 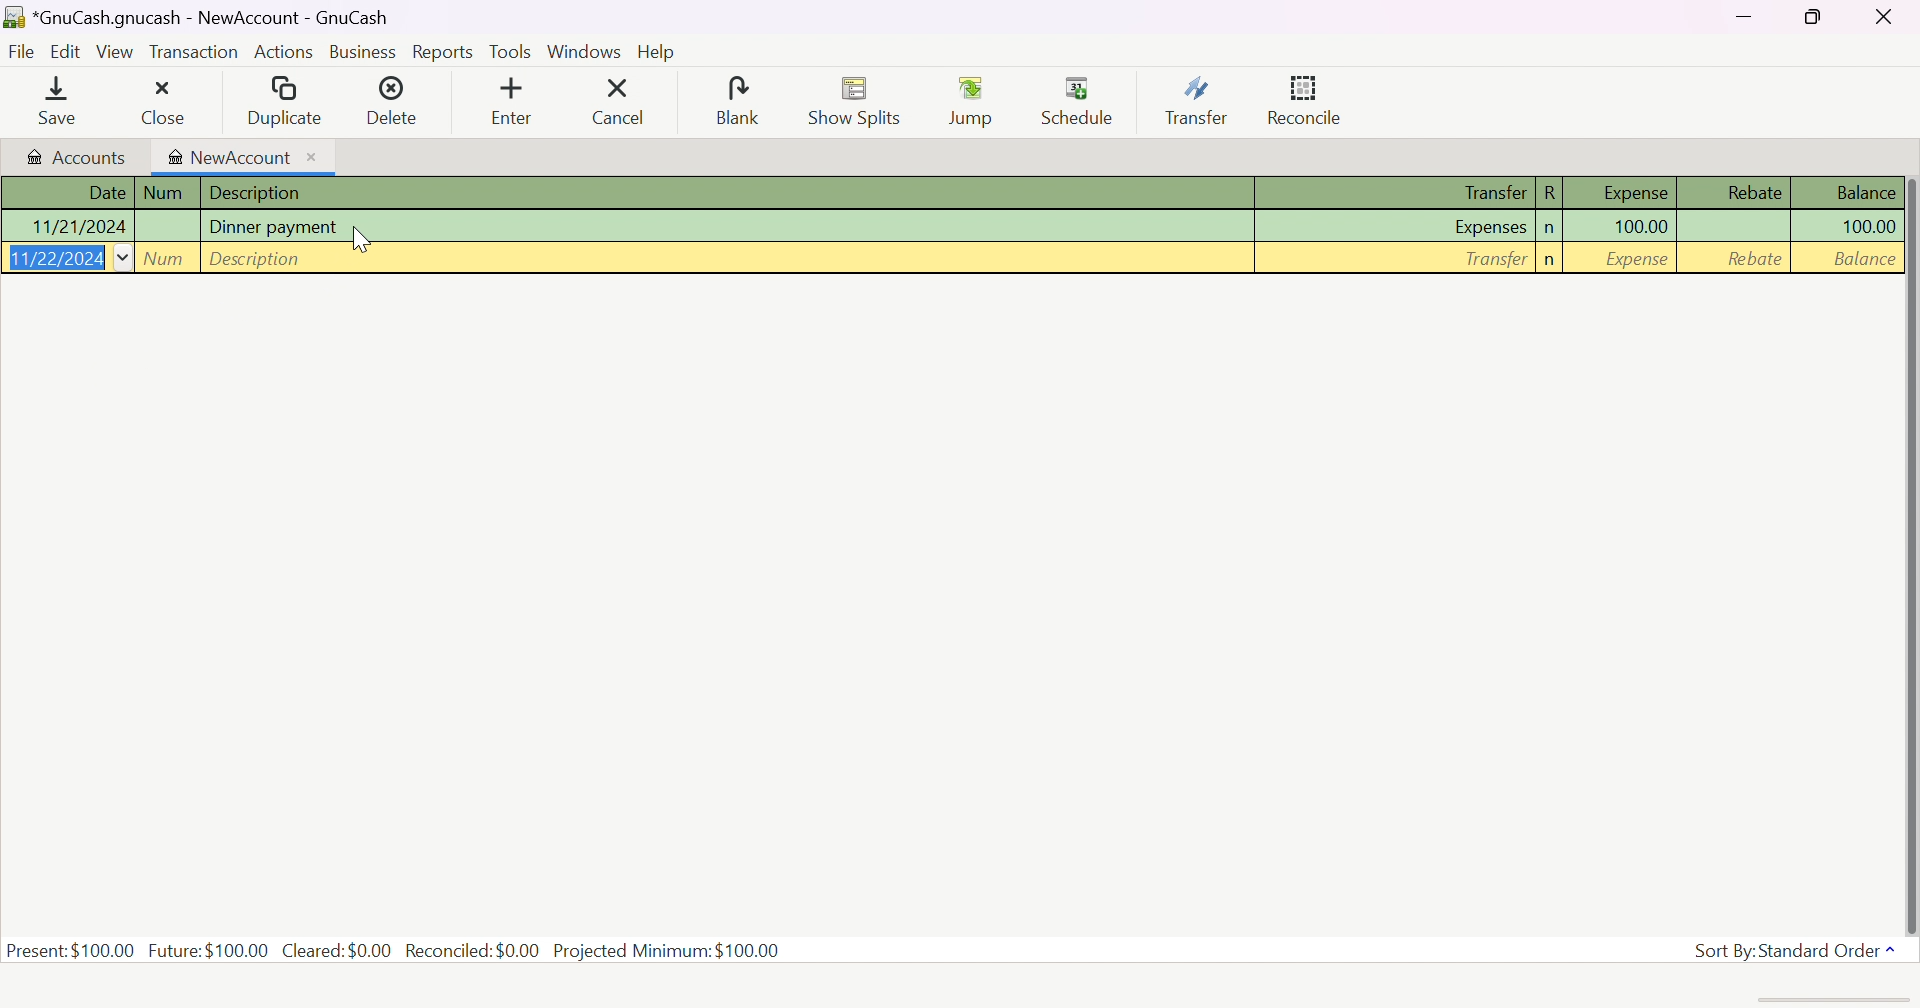 What do you see at coordinates (195, 53) in the screenshot?
I see `Transaction` at bounding box center [195, 53].